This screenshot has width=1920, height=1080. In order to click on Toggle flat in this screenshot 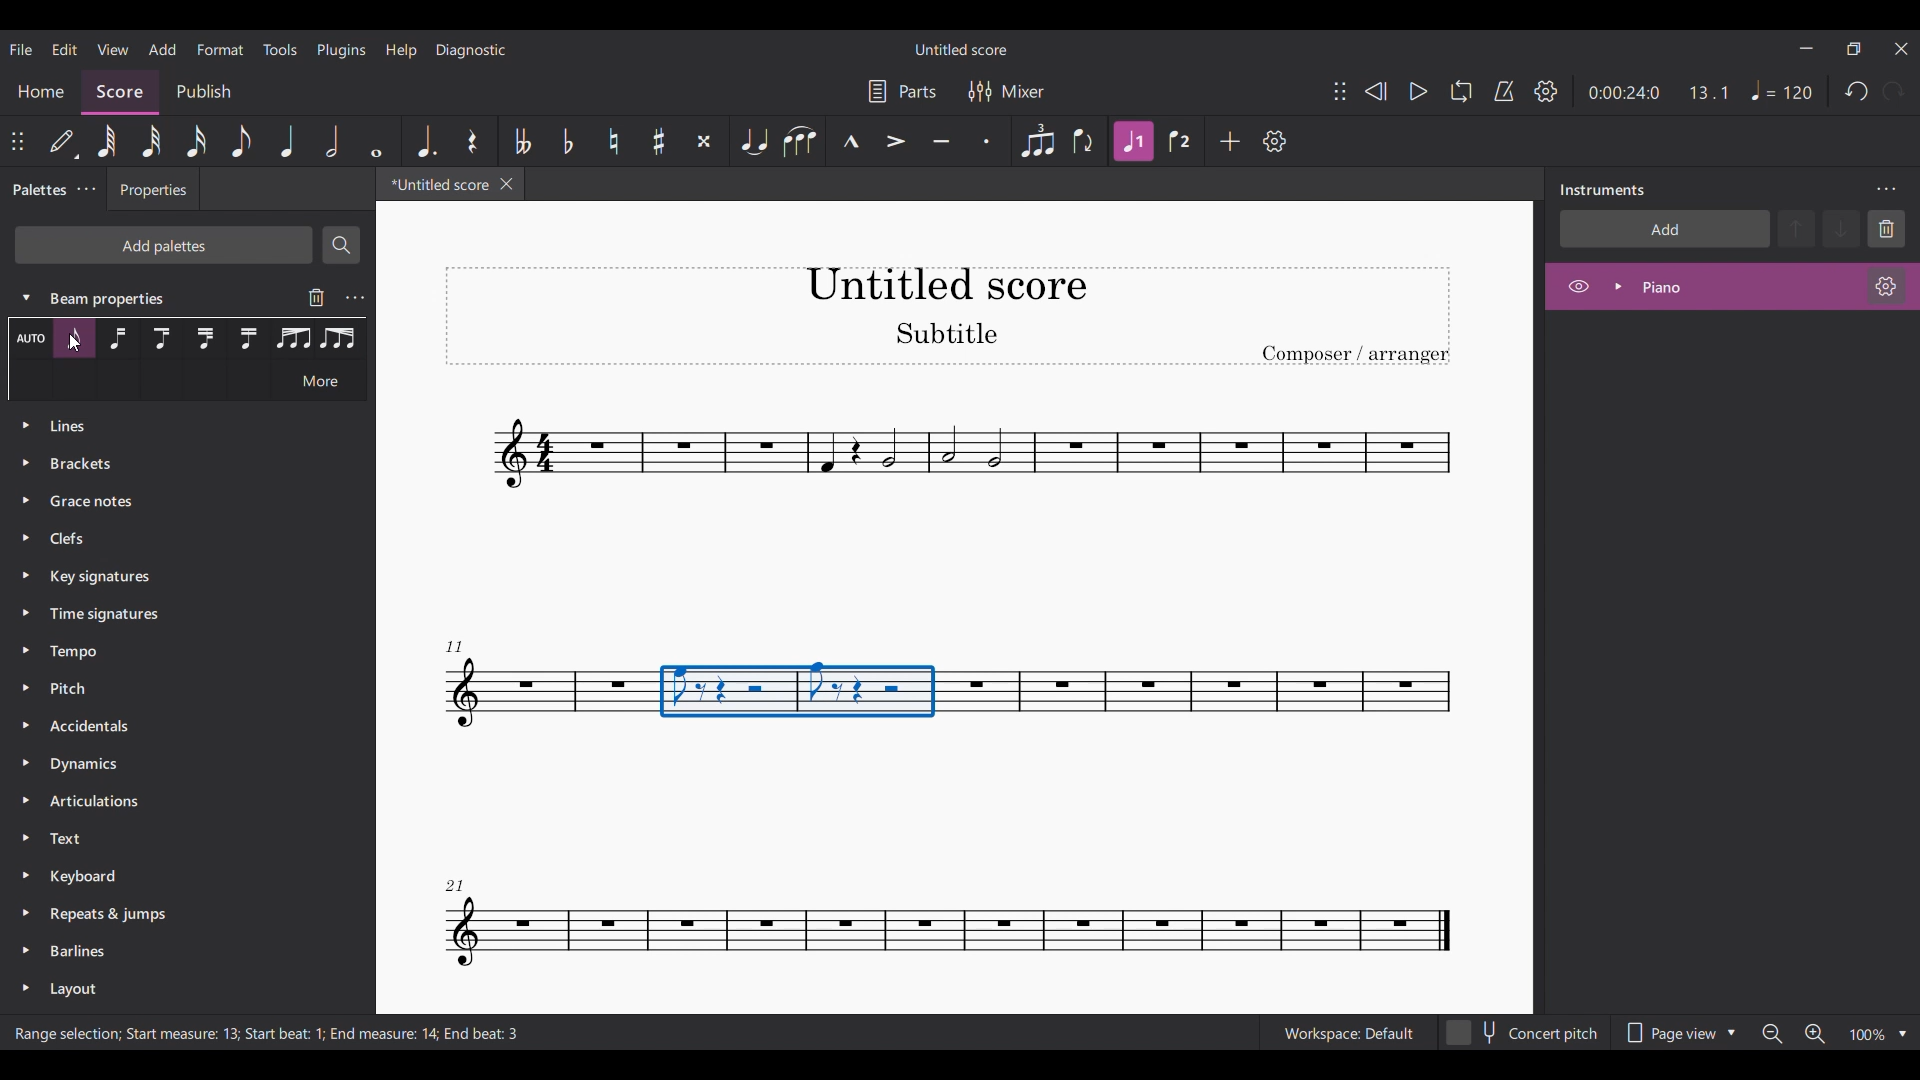, I will do `click(569, 141)`.